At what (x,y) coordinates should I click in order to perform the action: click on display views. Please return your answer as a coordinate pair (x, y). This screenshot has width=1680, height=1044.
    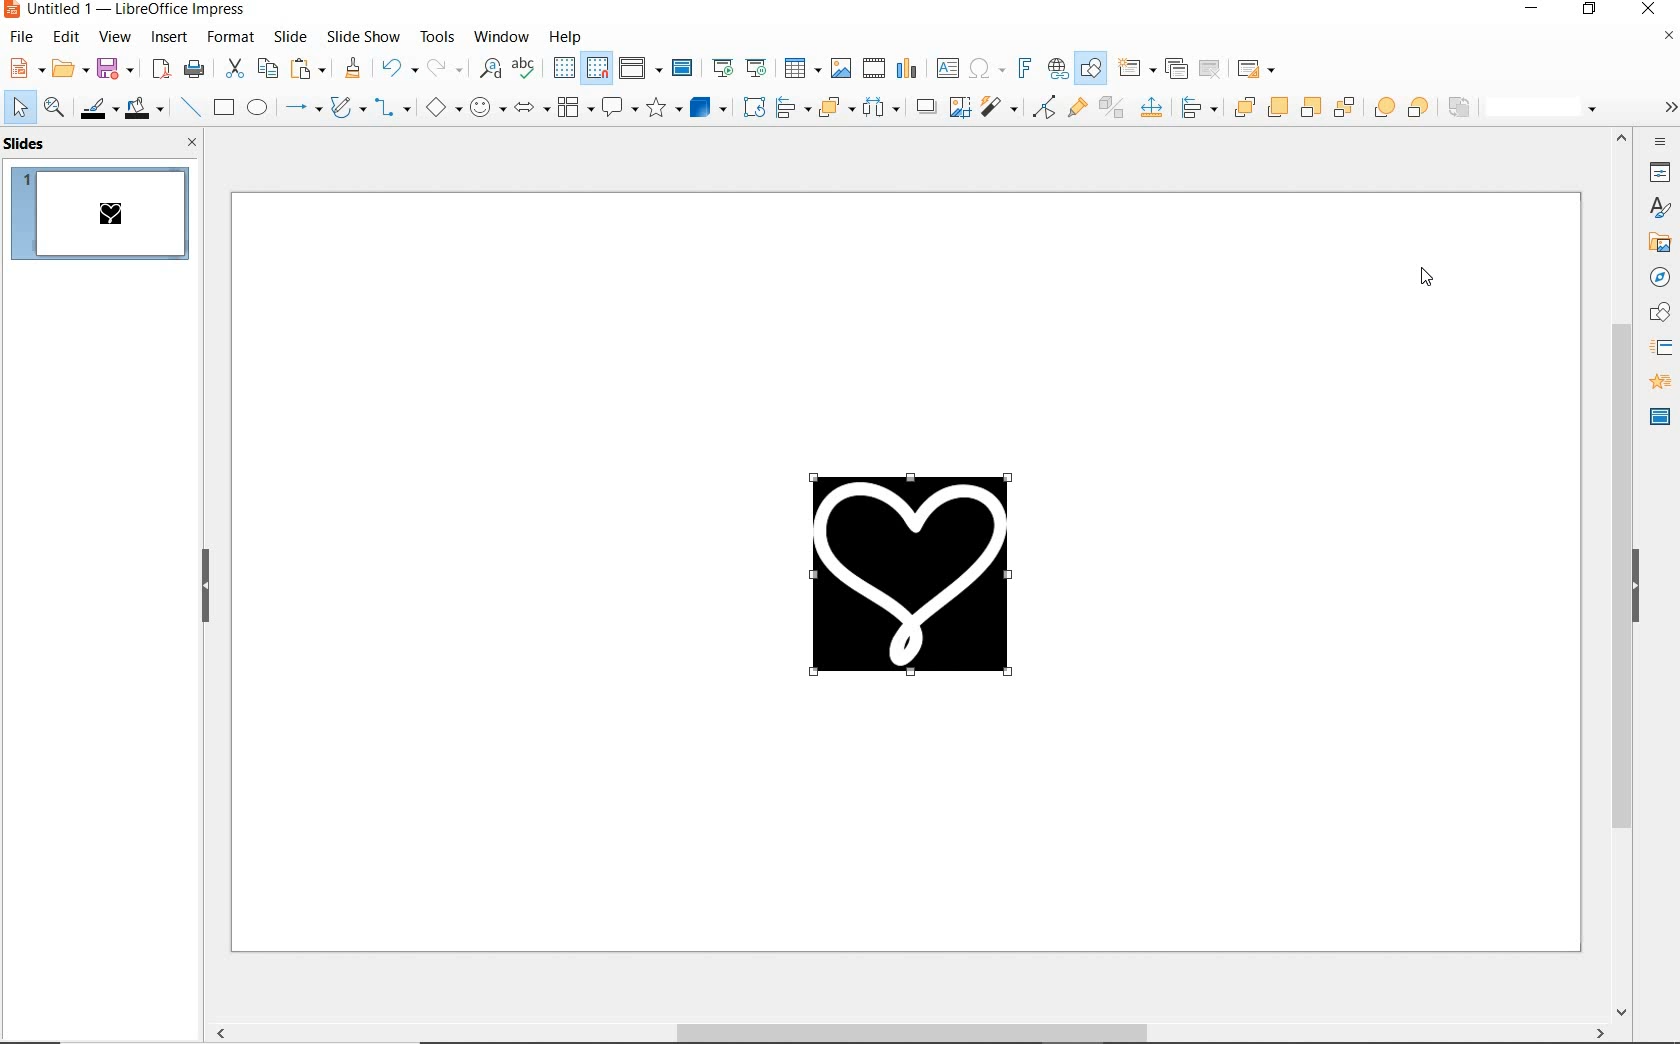
    Looking at the image, I should click on (640, 69).